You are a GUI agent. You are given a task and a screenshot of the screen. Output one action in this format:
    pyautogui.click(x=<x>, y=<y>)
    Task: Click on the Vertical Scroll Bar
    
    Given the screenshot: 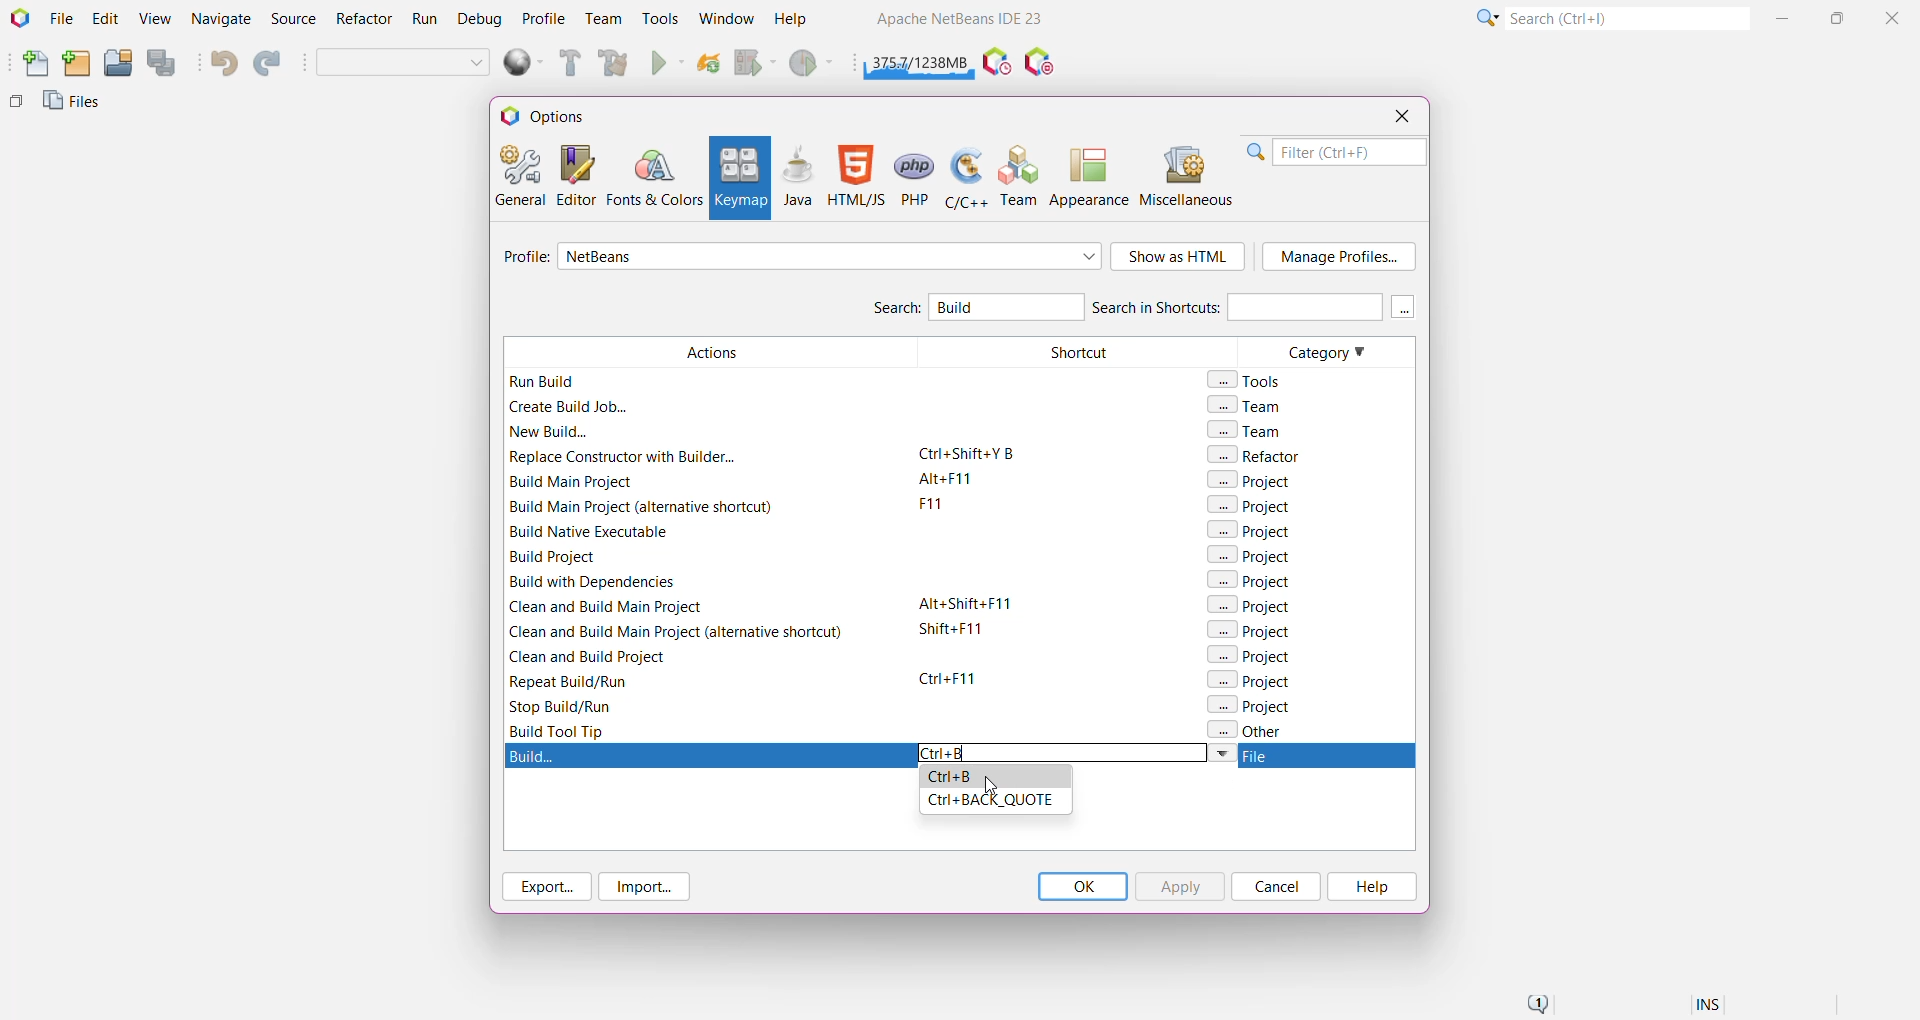 What is the action you would take?
    pyautogui.click(x=1404, y=538)
    